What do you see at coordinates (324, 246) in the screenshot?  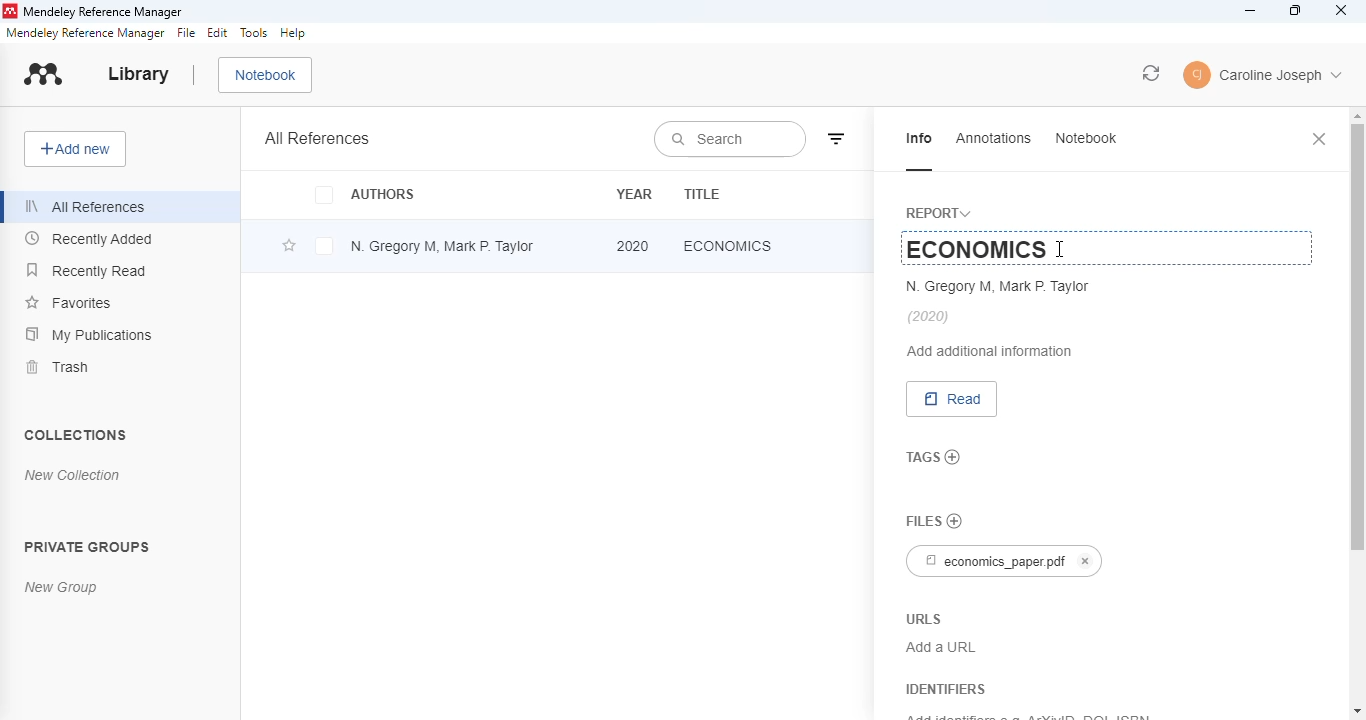 I see `select` at bounding box center [324, 246].